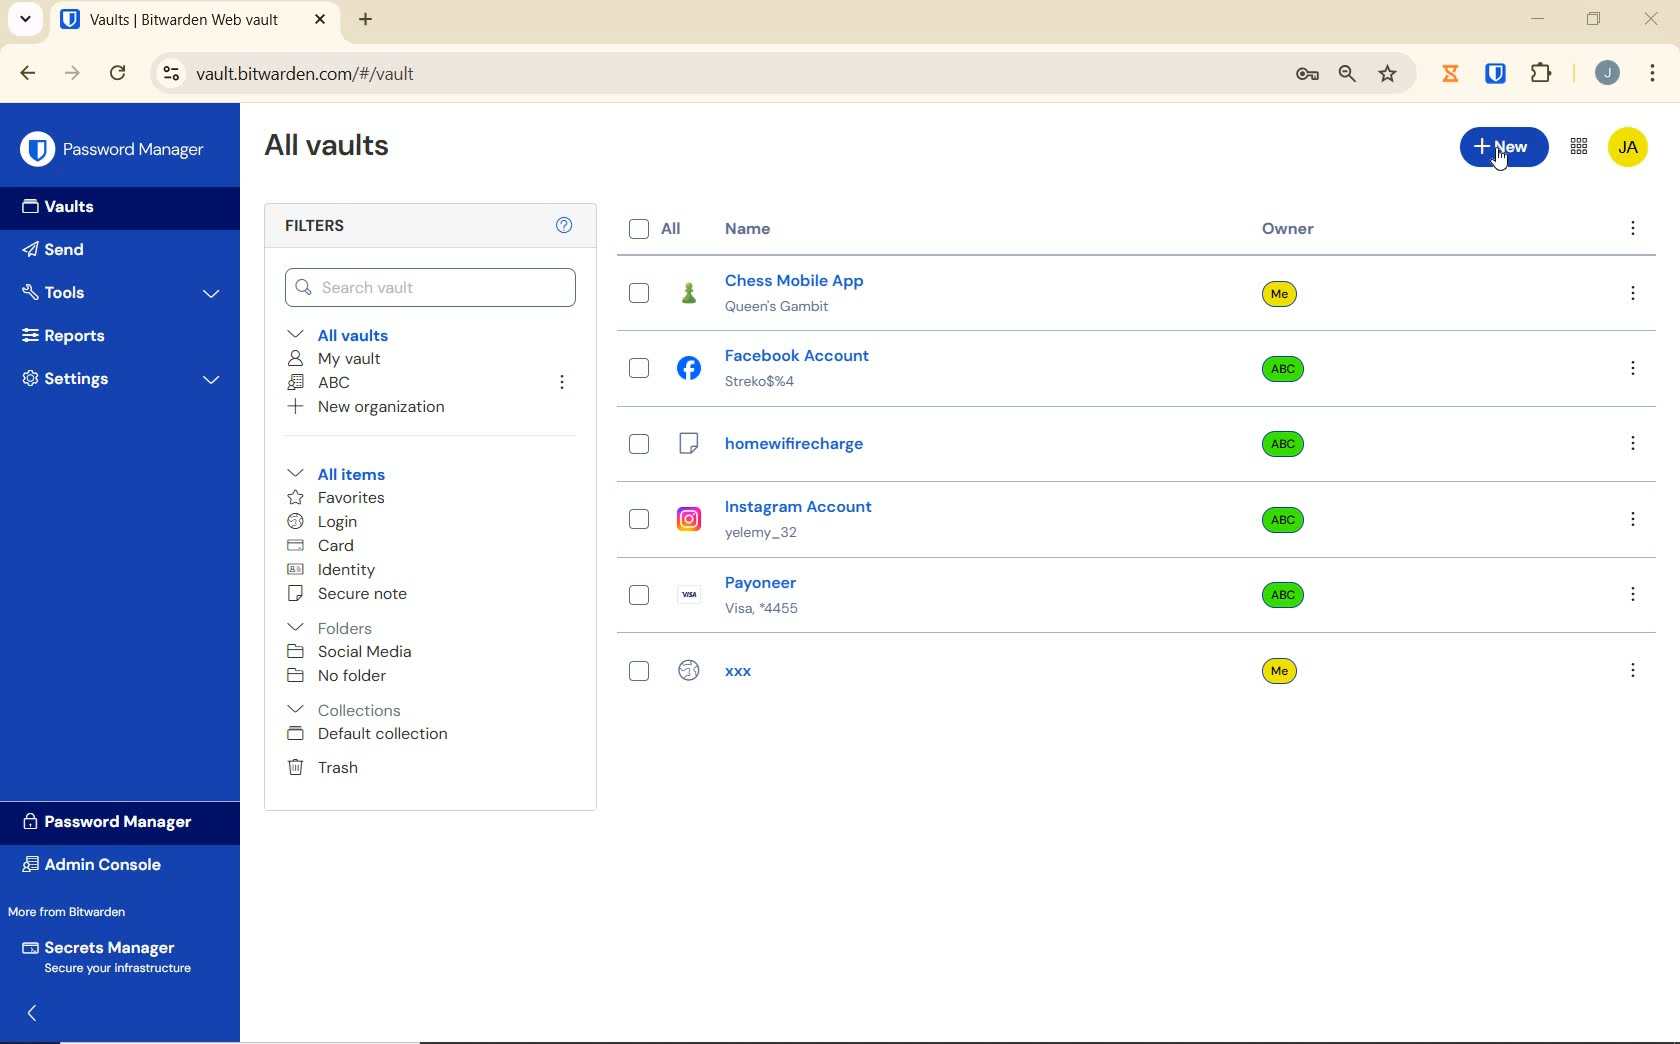 The image size is (1680, 1044). Describe the element at coordinates (639, 671) in the screenshot. I see `select entry` at that location.